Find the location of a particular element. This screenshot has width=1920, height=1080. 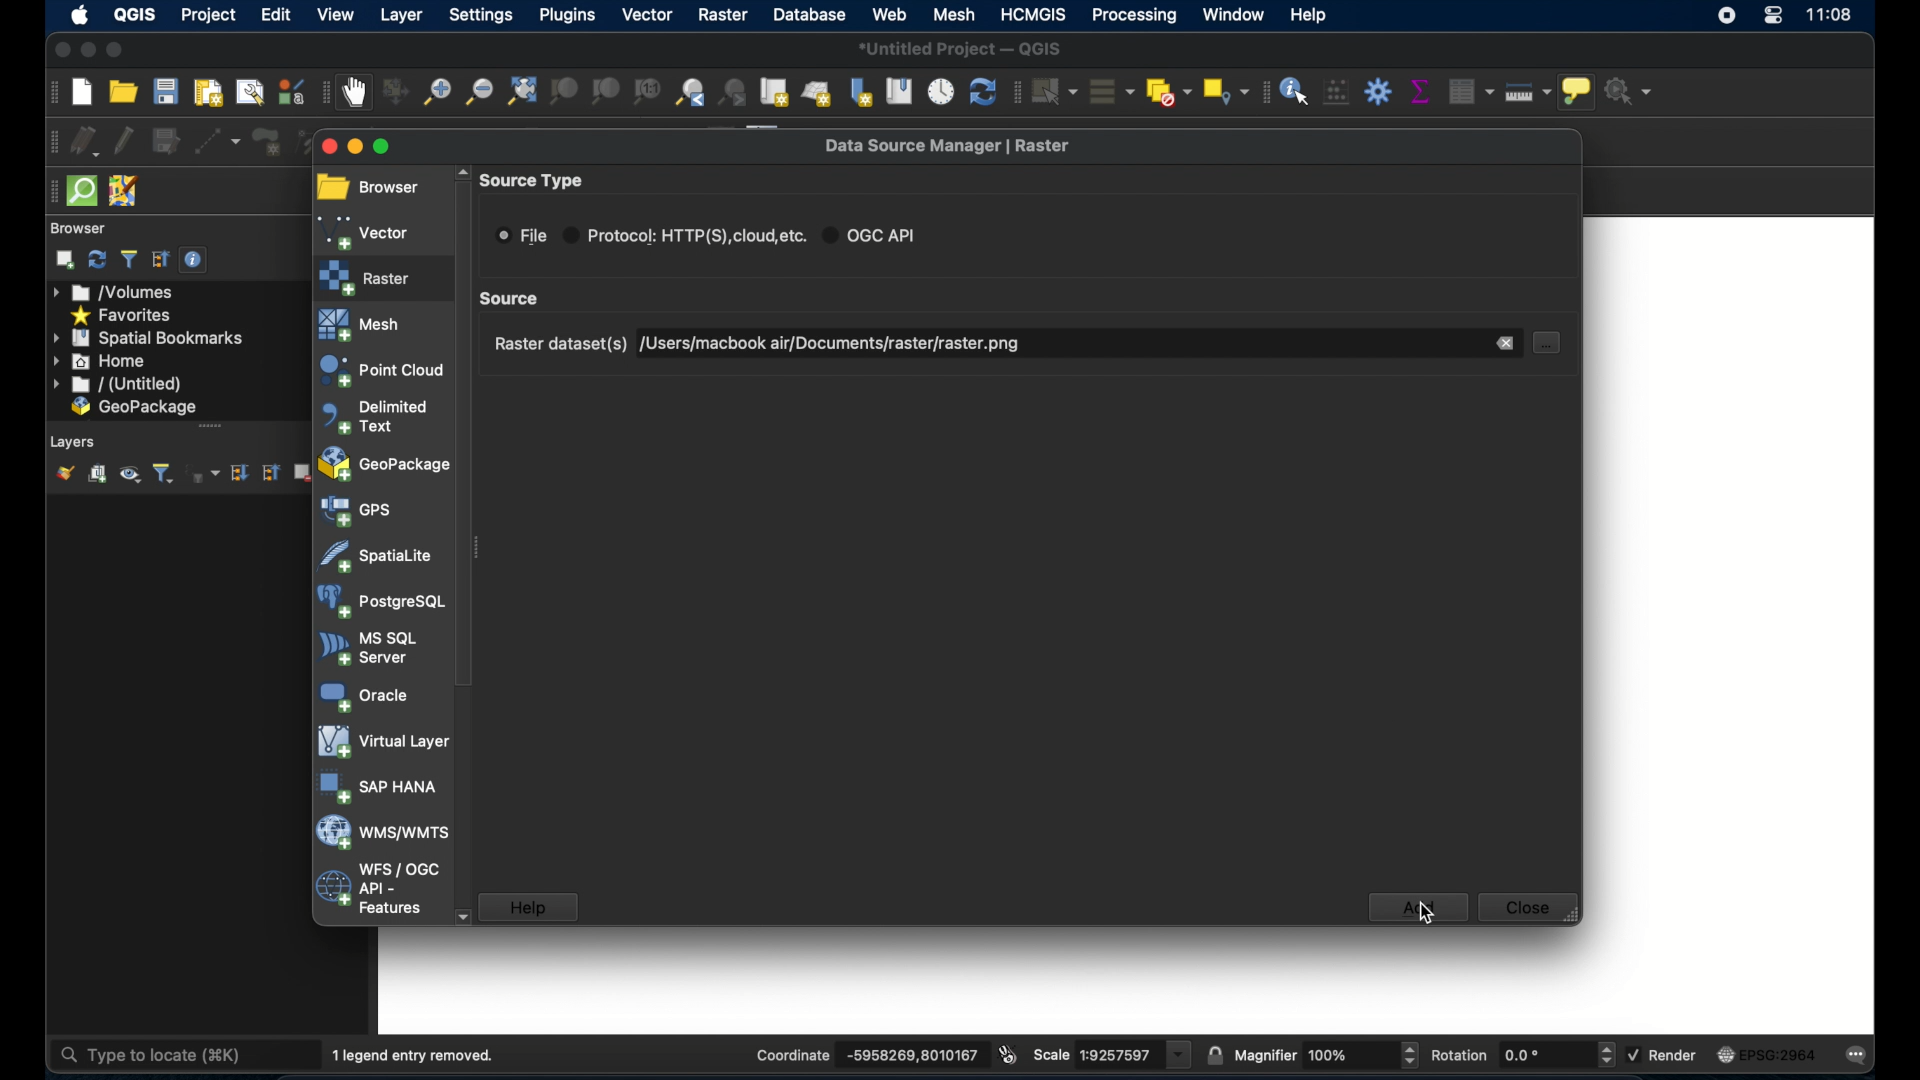

rotations is located at coordinates (1523, 1055).